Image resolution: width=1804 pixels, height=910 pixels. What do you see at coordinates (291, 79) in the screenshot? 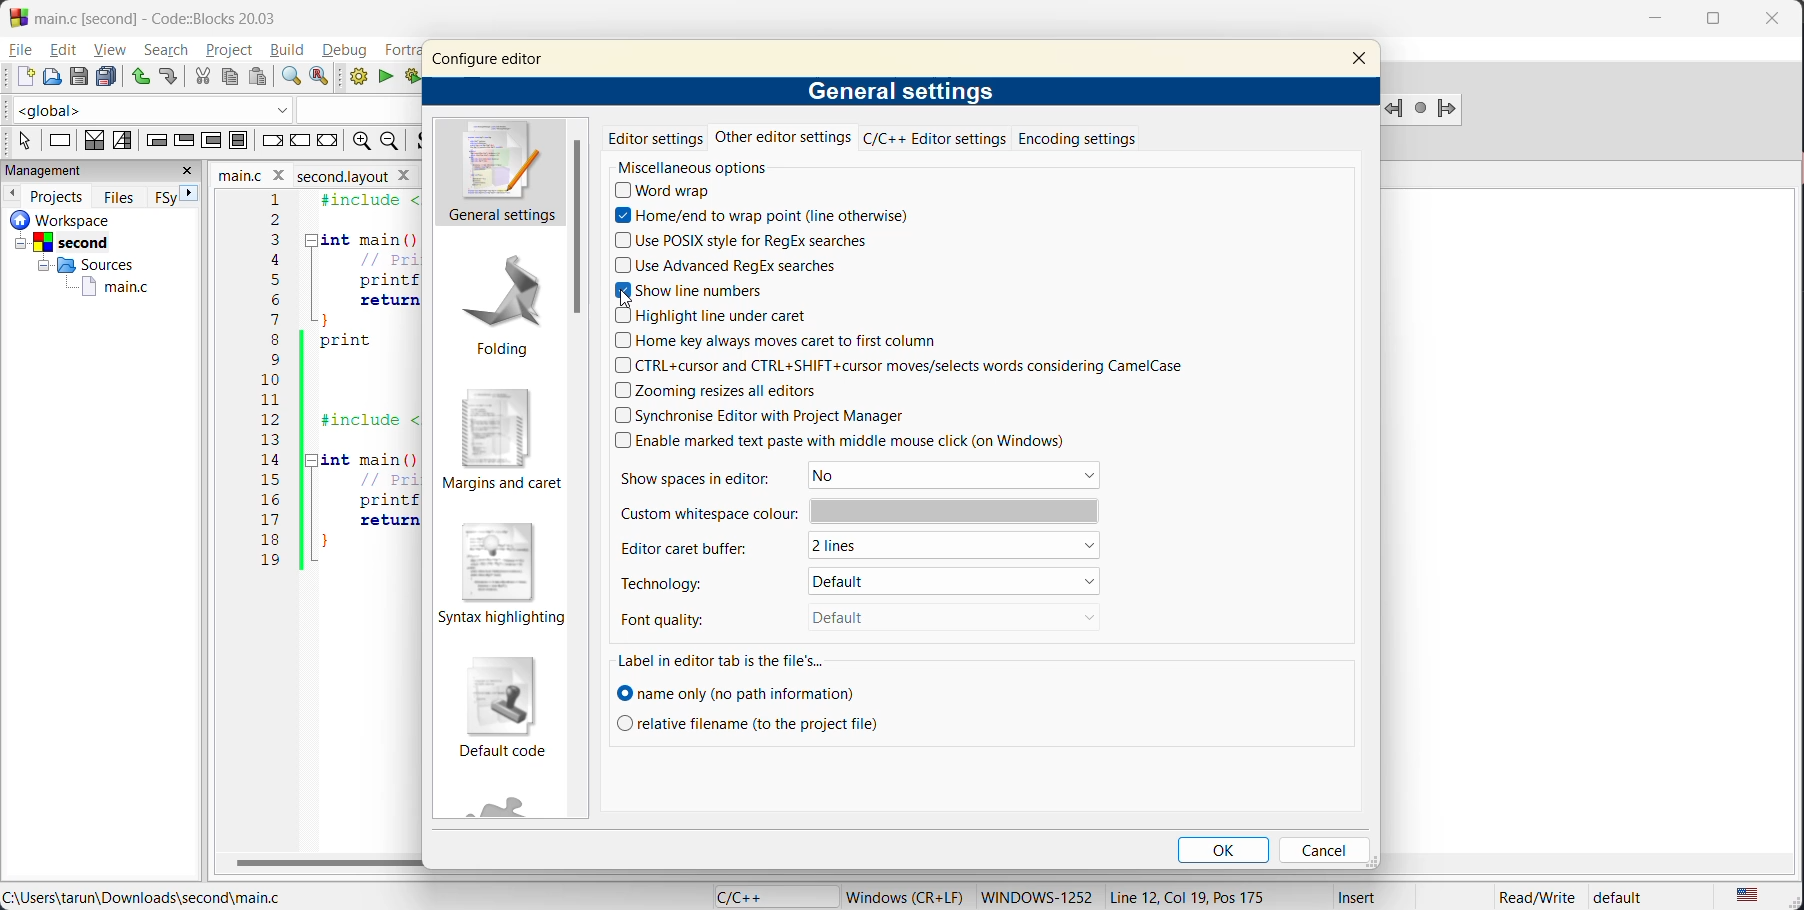
I see `find` at bounding box center [291, 79].